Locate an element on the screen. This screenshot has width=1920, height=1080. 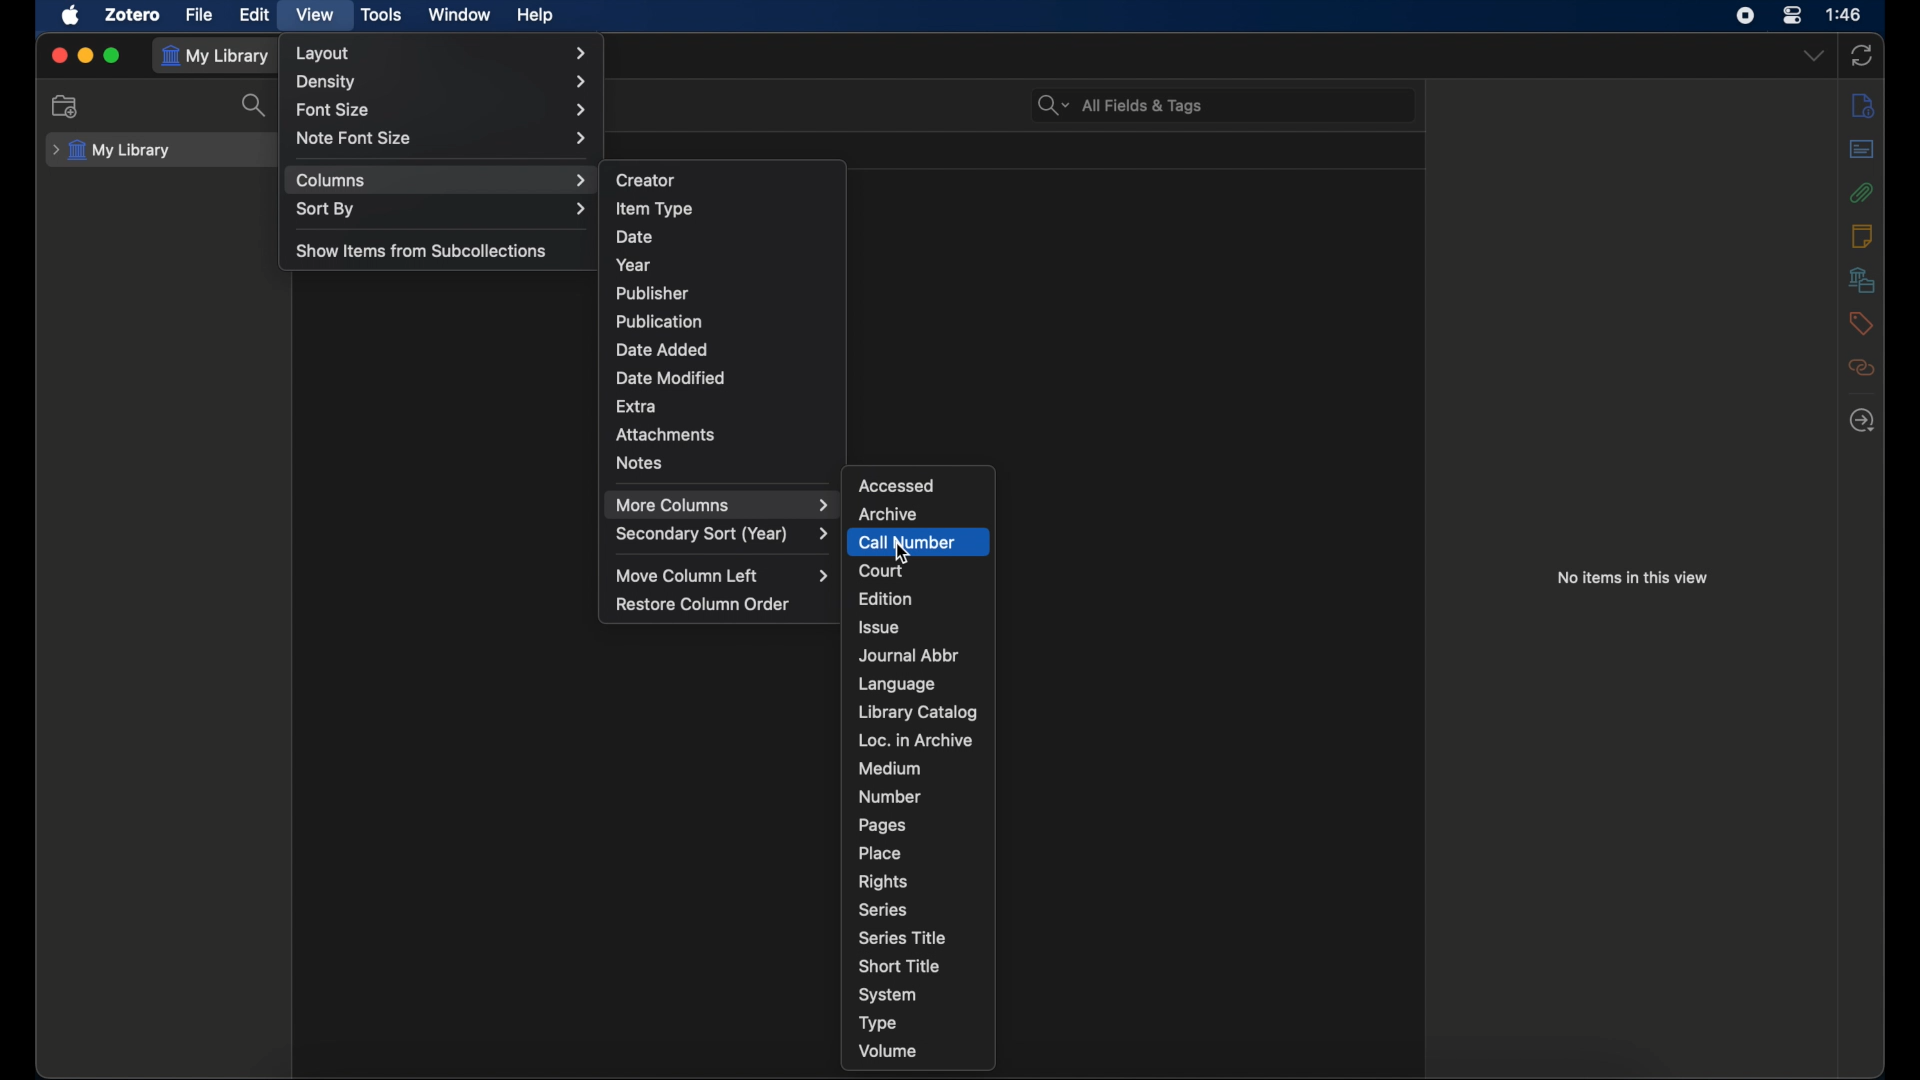
issue is located at coordinates (881, 627).